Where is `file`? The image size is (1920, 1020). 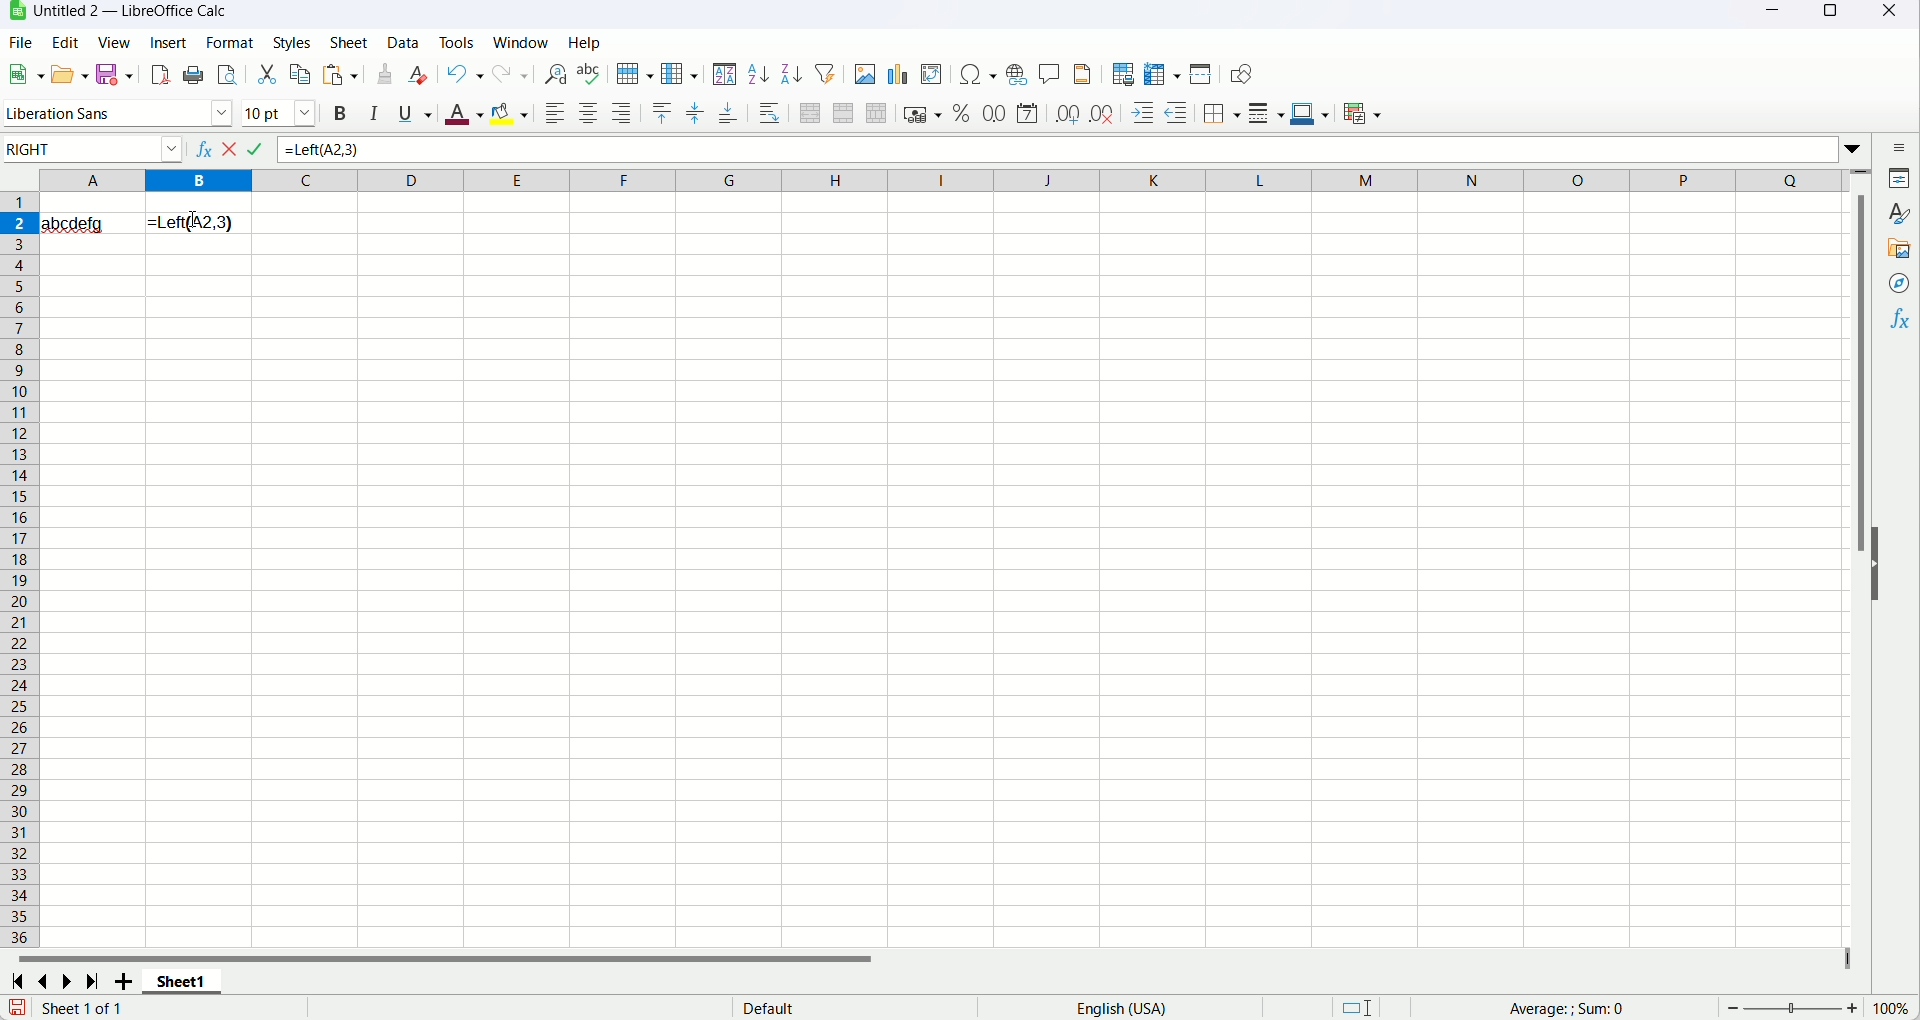
file is located at coordinates (19, 43).